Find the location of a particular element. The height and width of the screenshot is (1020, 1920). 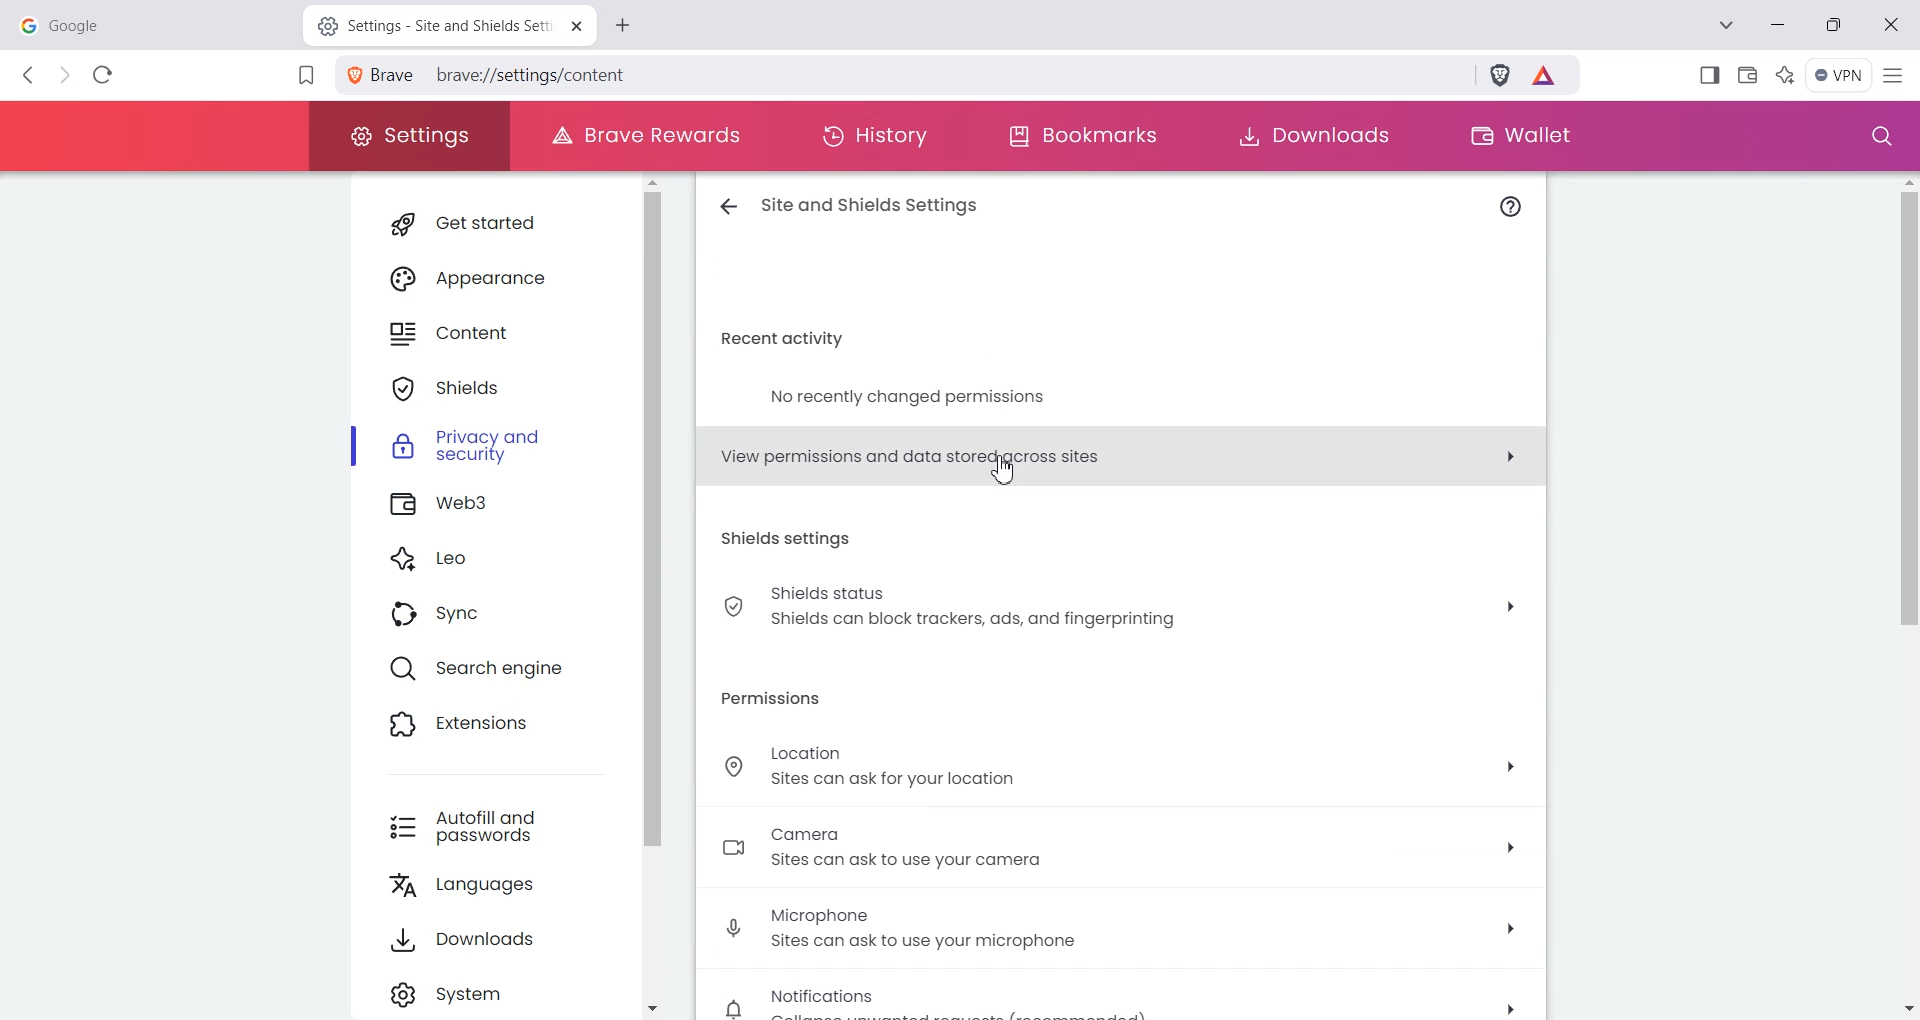

Search window is located at coordinates (1877, 137).